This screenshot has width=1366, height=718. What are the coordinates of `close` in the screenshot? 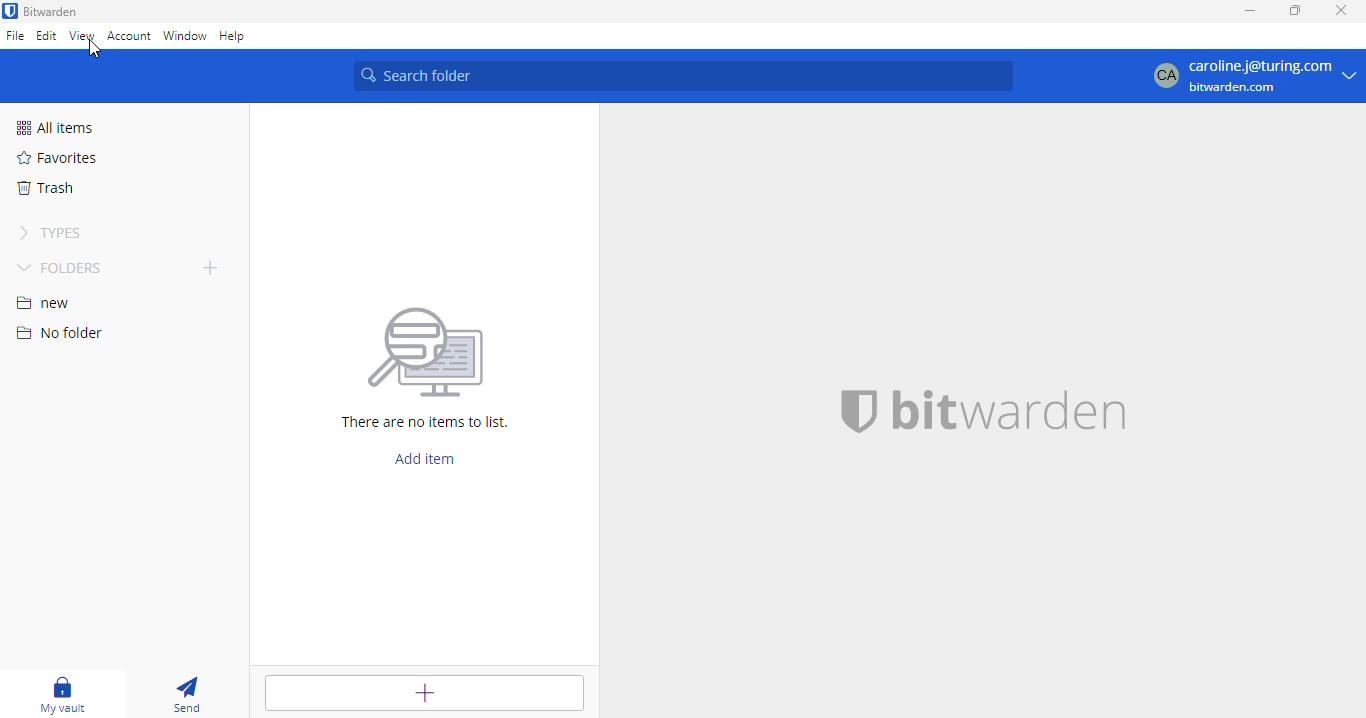 It's located at (1342, 9).